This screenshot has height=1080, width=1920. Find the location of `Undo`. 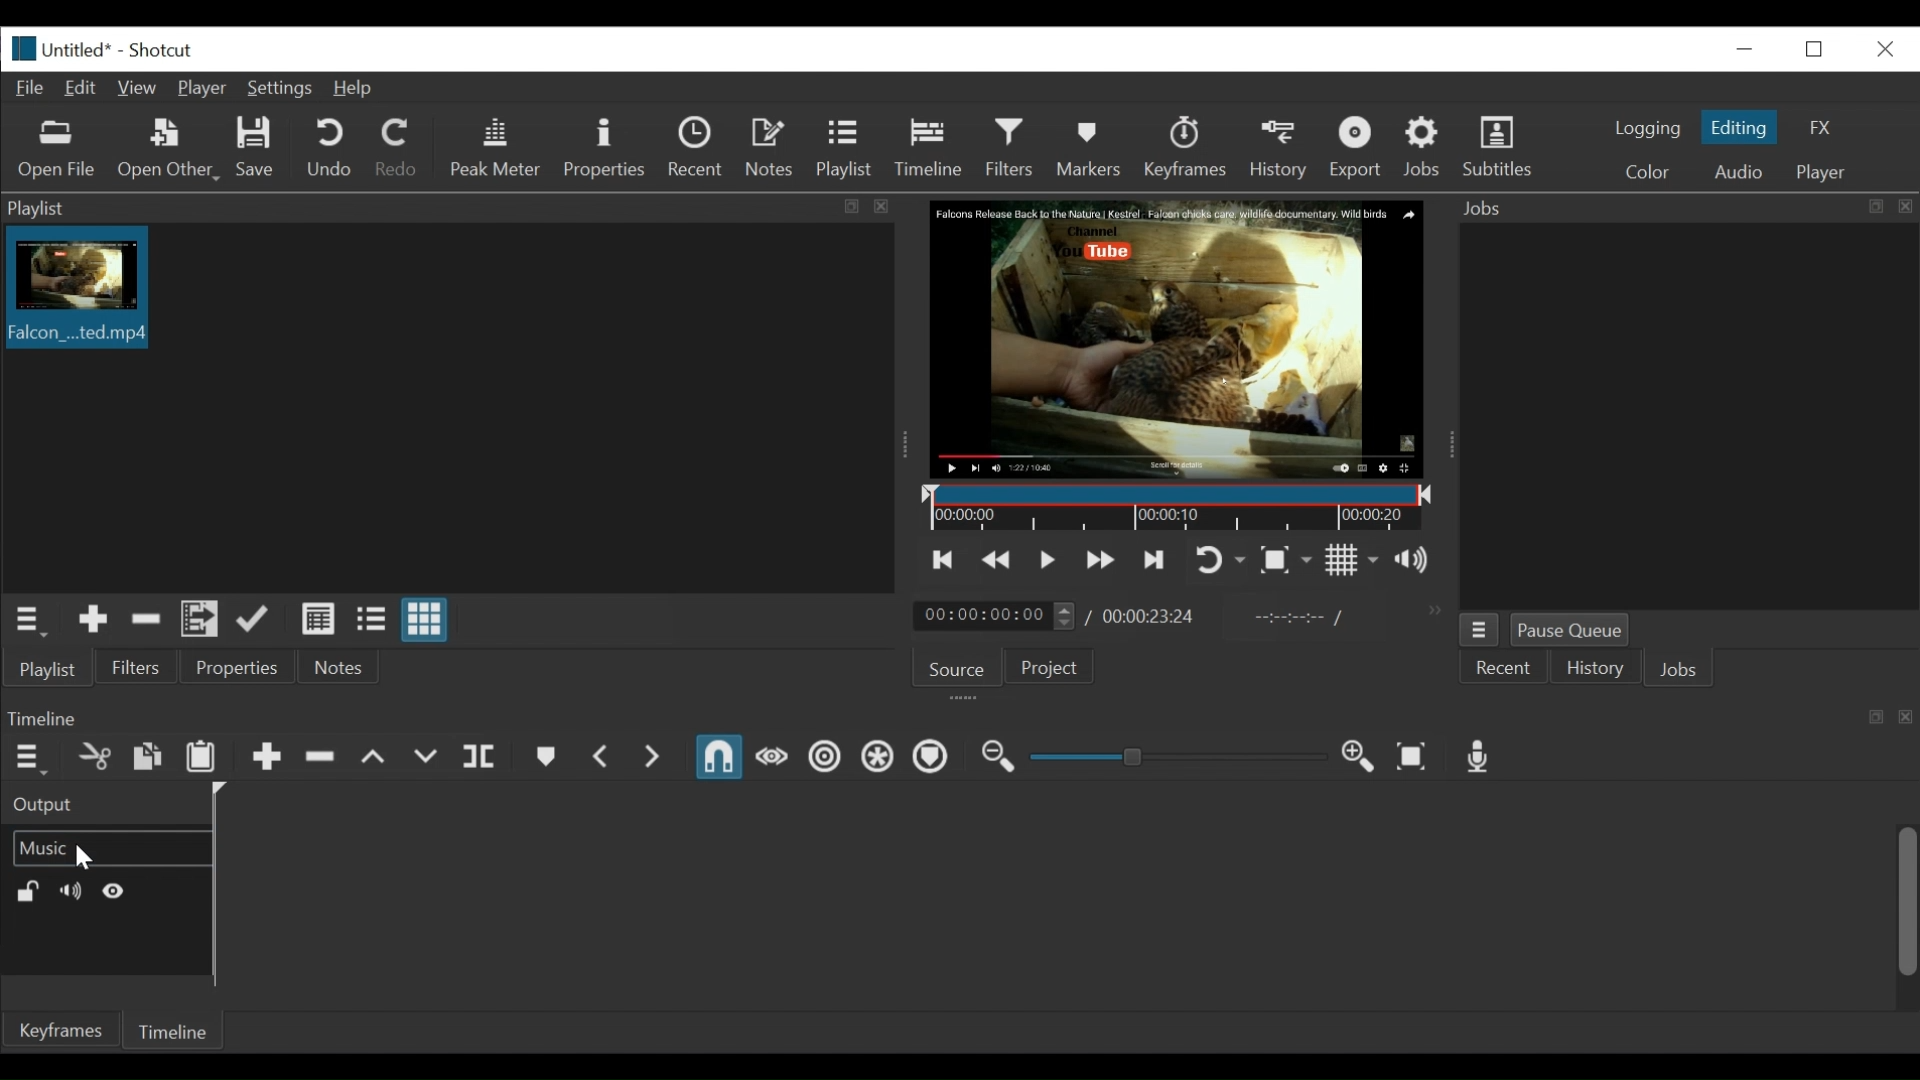

Undo is located at coordinates (329, 149).